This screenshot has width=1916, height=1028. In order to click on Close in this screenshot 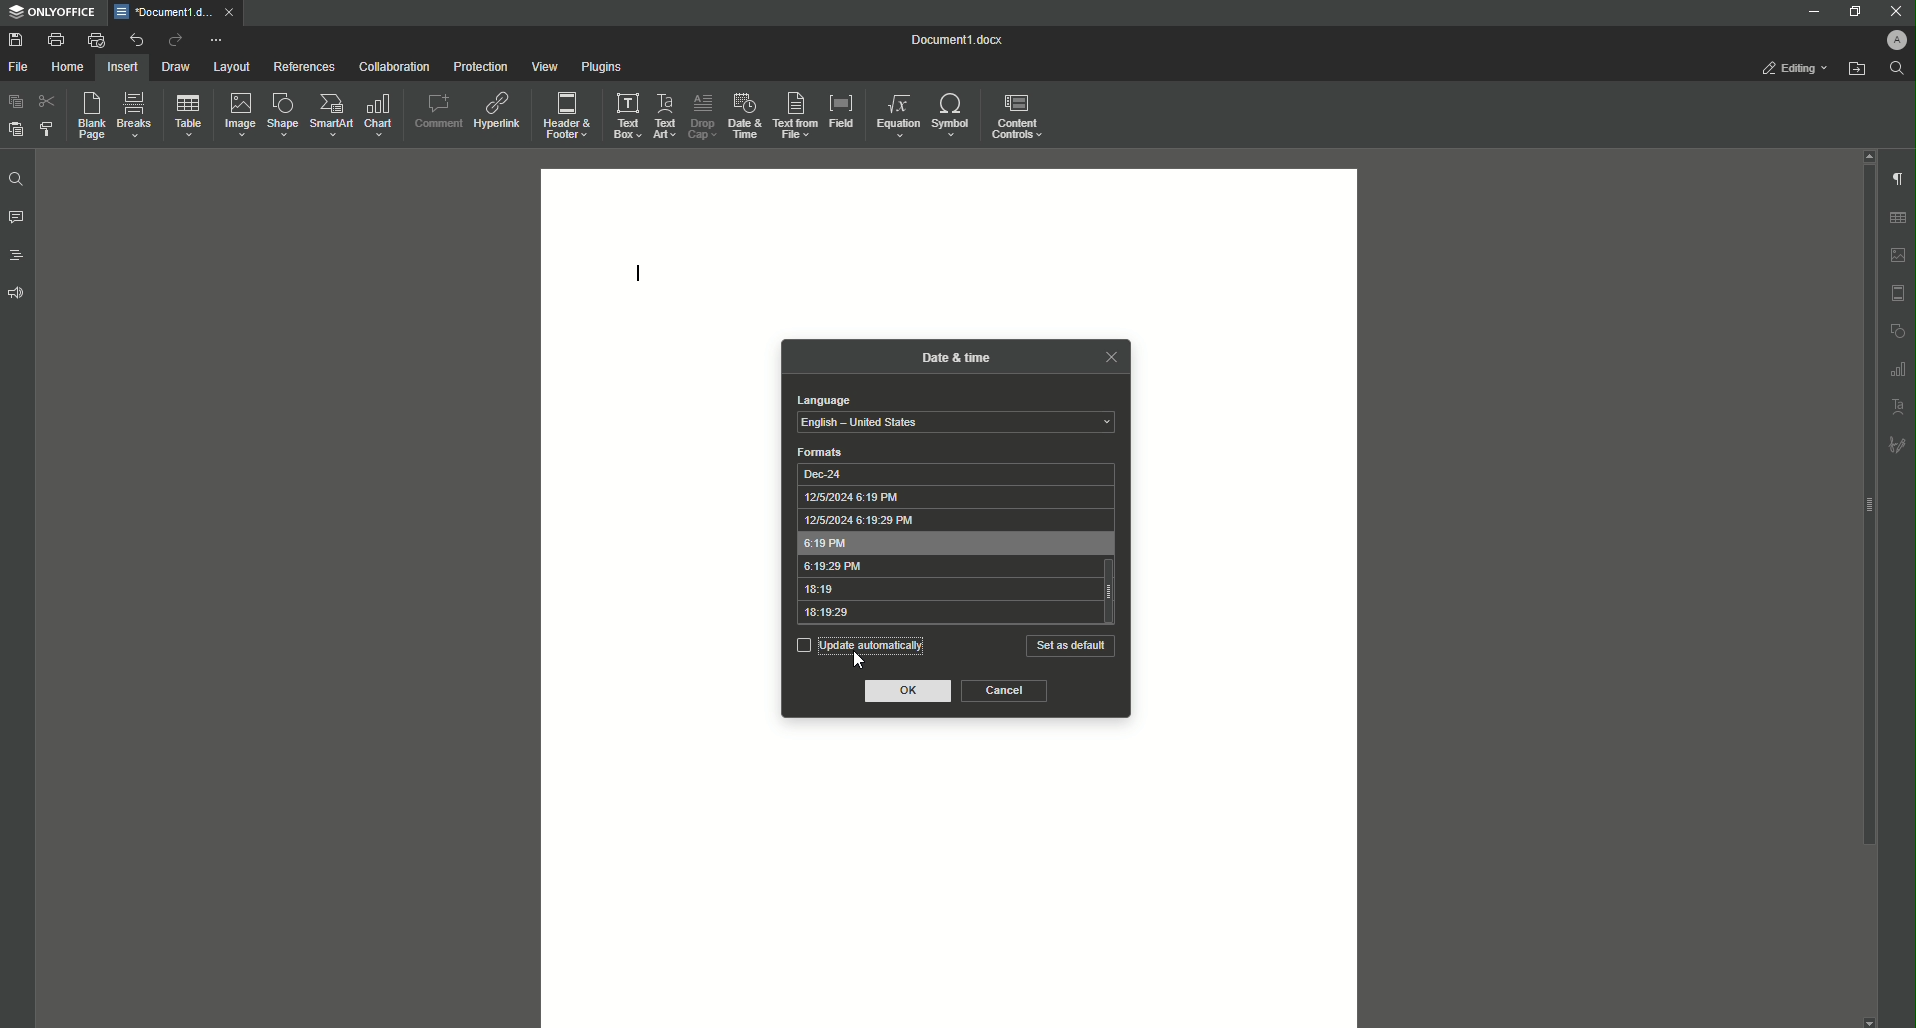, I will do `click(1894, 11)`.